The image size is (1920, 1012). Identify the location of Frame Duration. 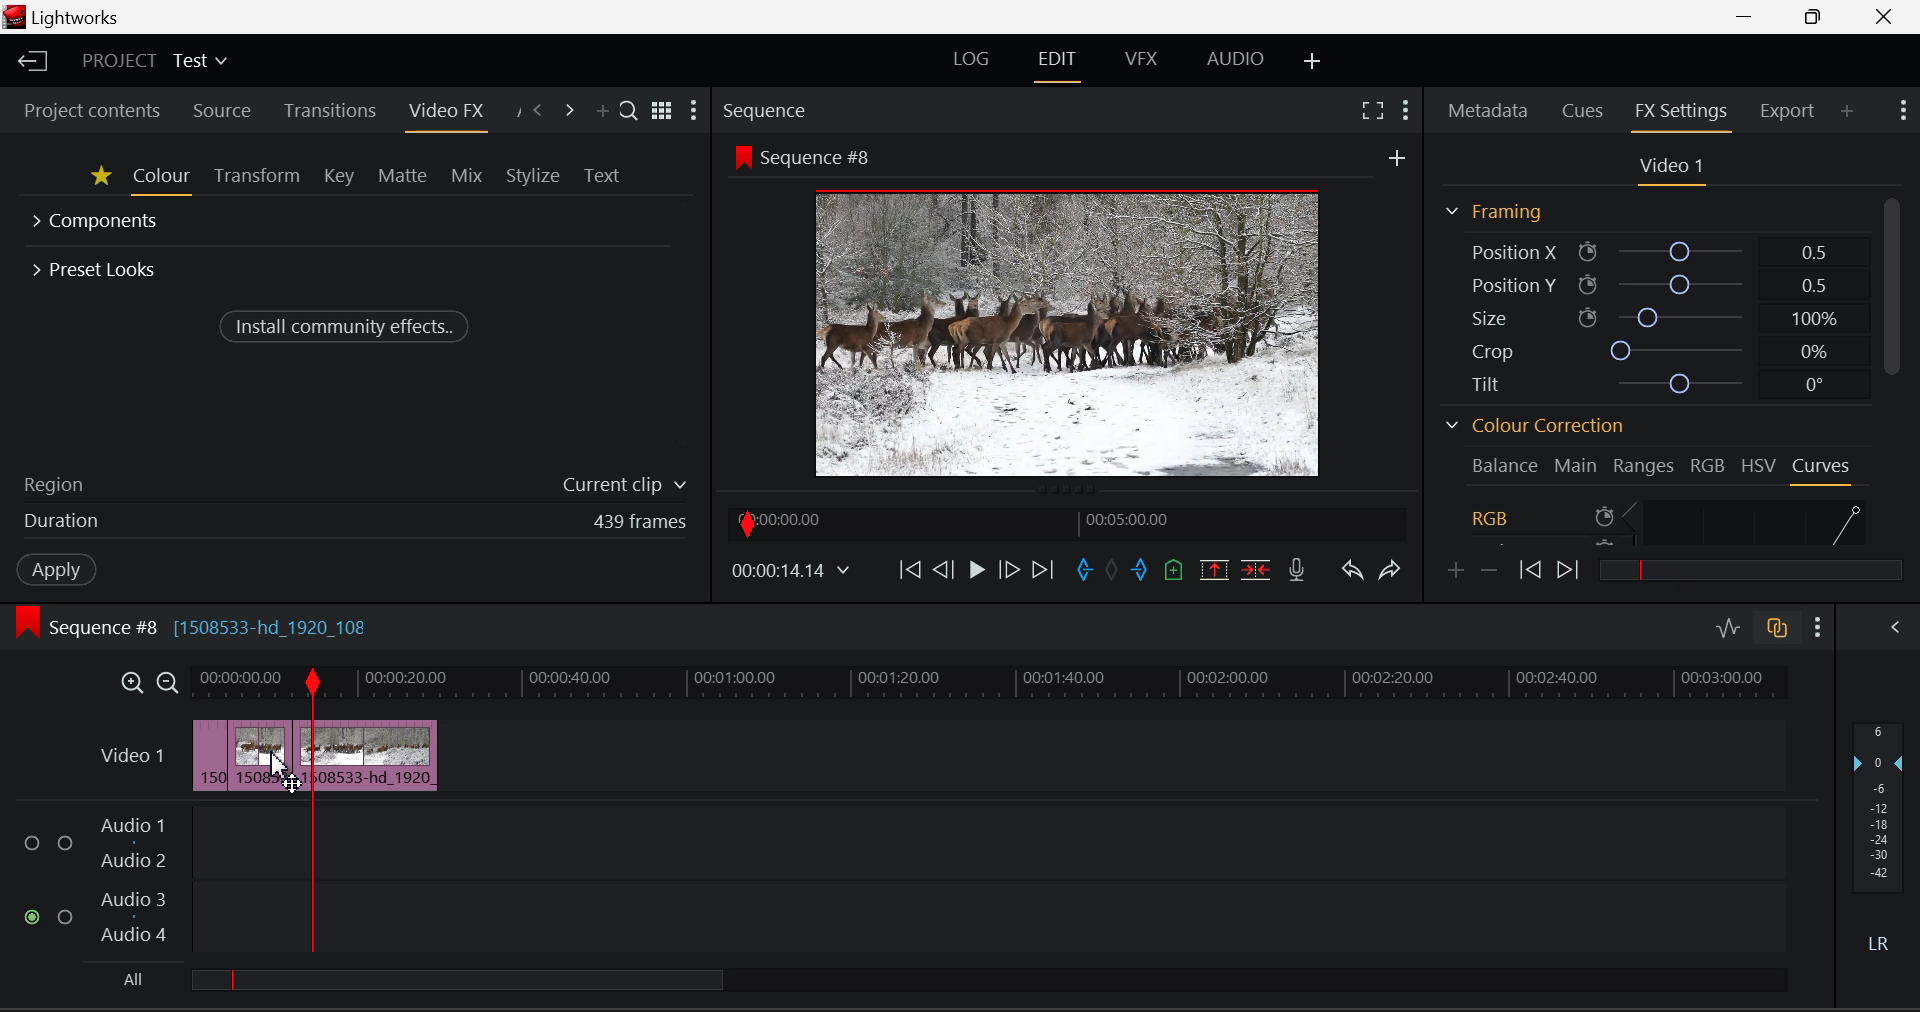
(355, 522).